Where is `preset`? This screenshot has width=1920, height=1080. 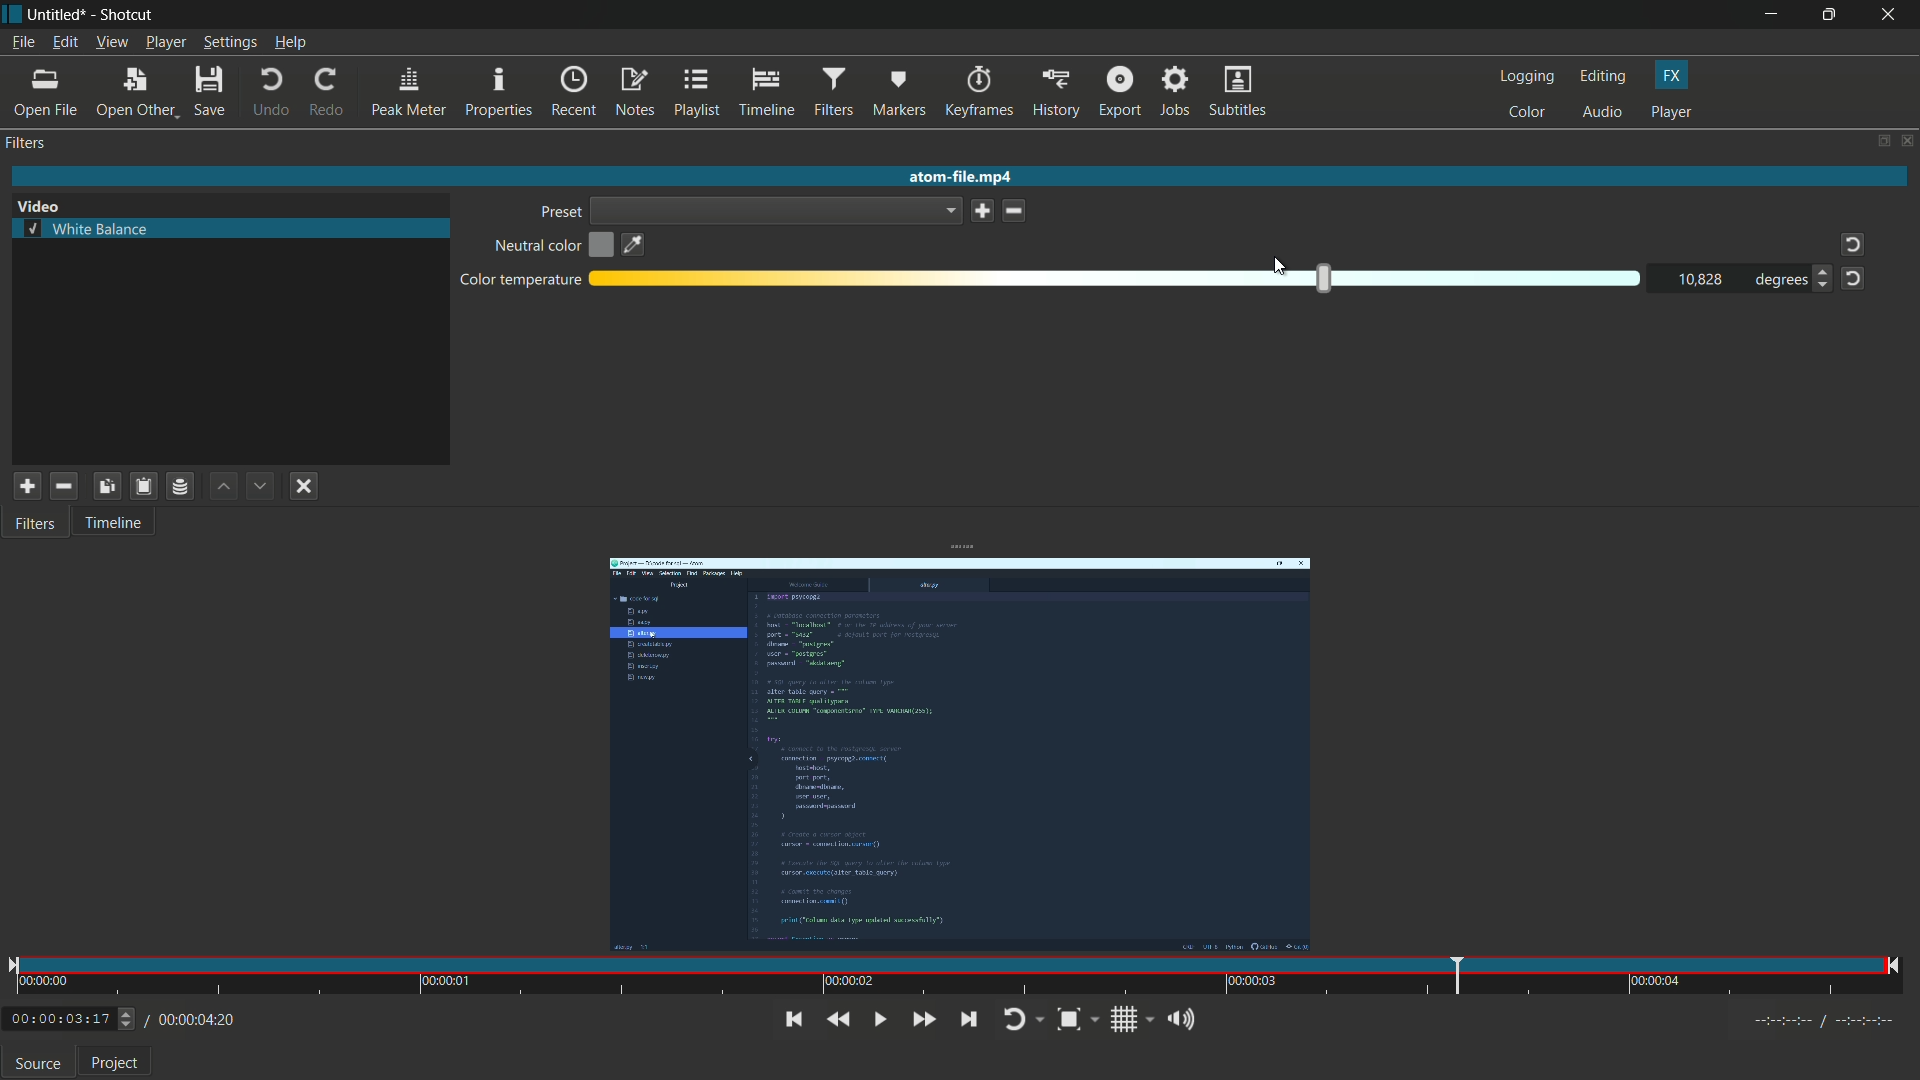 preset is located at coordinates (559, 212).